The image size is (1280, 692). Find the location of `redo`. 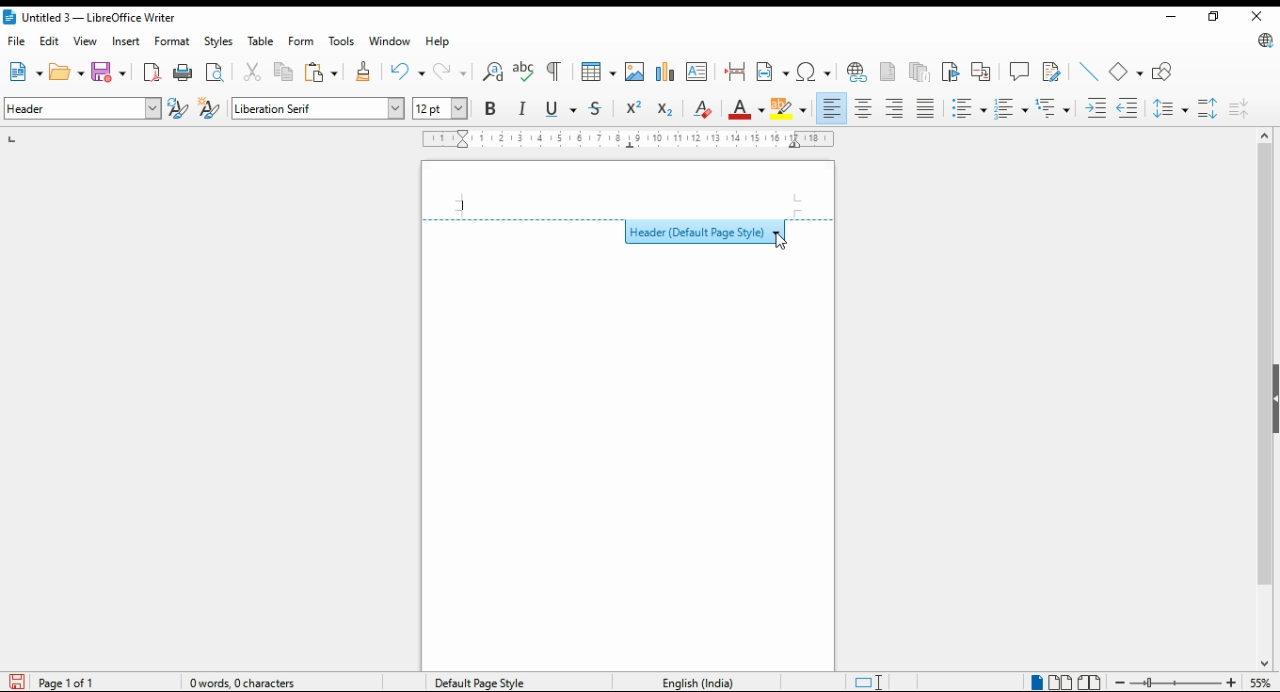

redo is located at coordinates (452, 71).